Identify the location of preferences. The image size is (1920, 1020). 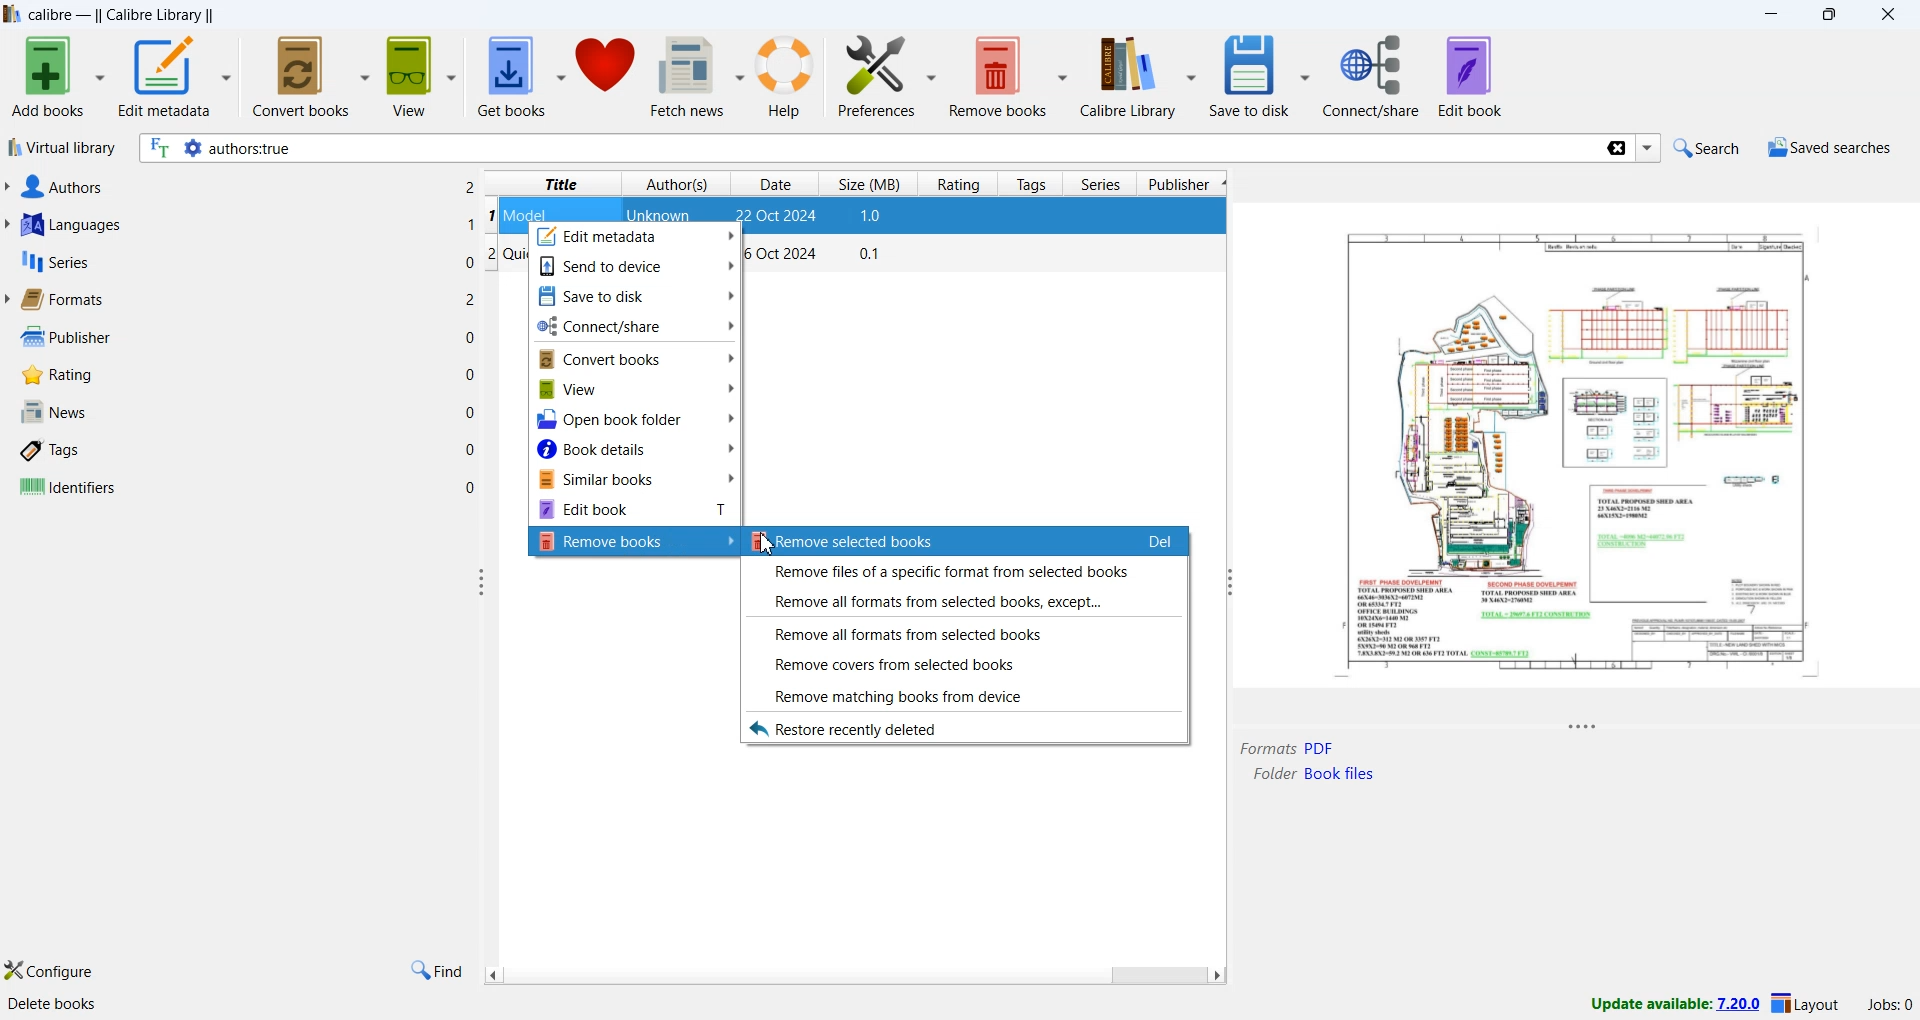
(887, 77).